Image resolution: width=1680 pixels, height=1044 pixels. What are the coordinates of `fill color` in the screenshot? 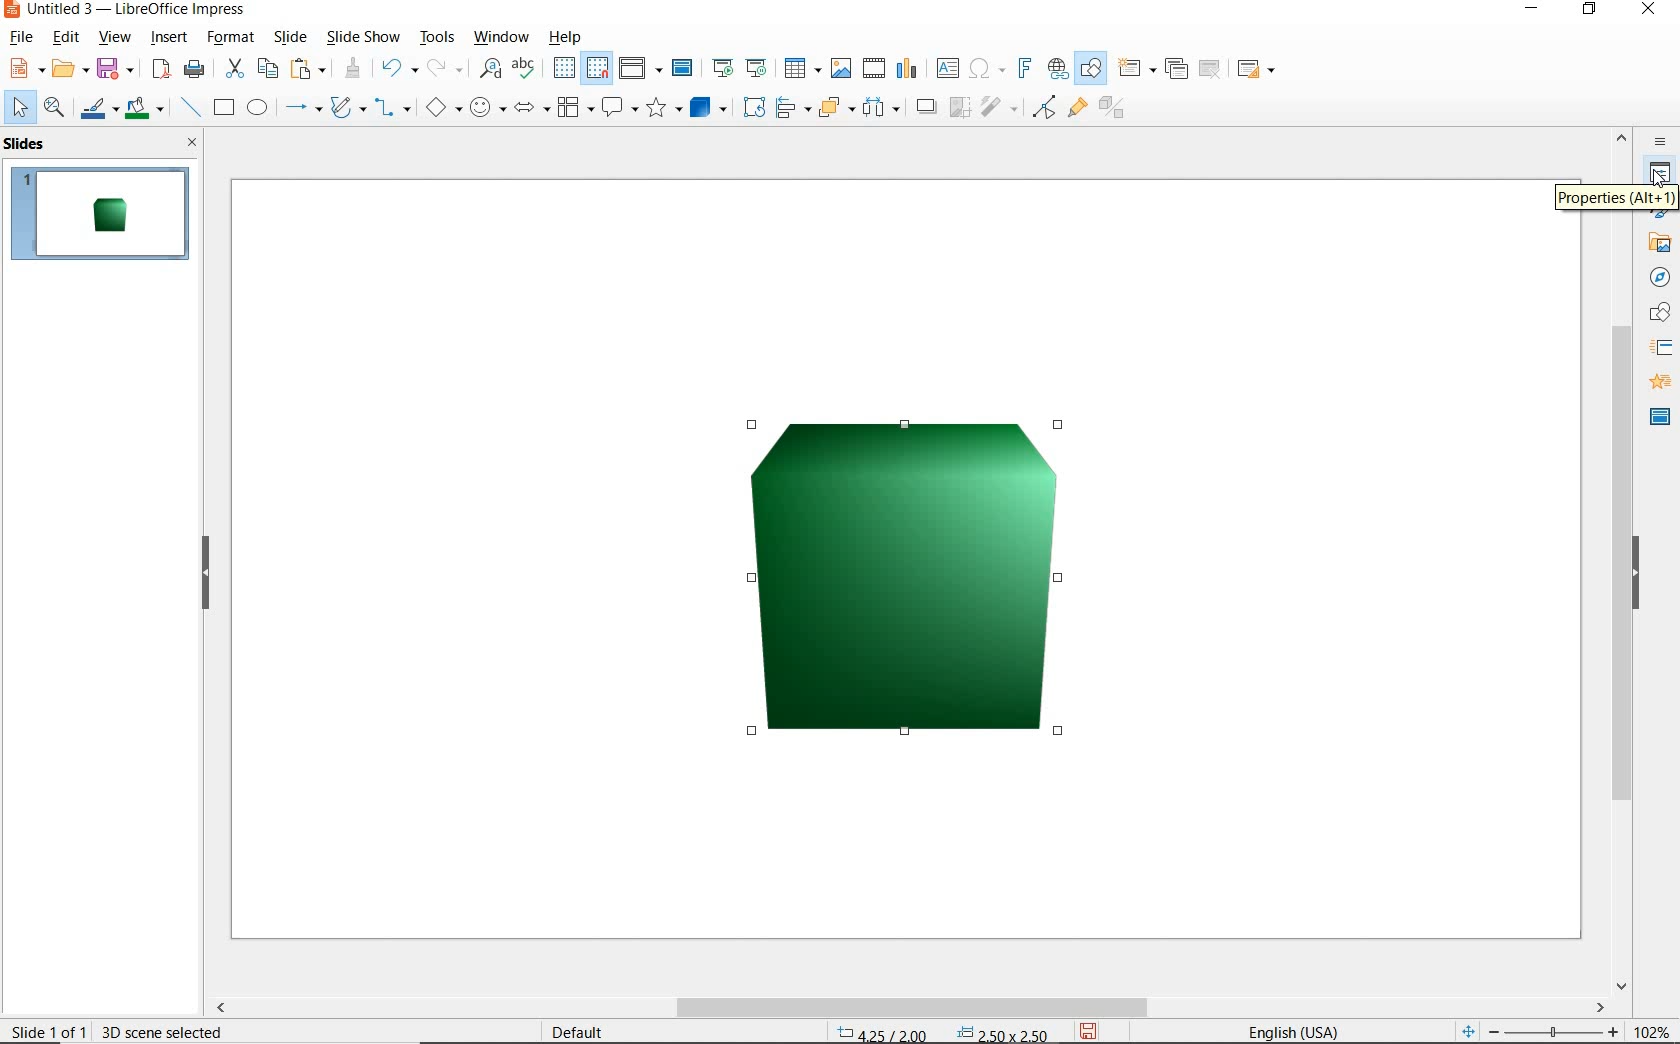 It's located at (145, 110).